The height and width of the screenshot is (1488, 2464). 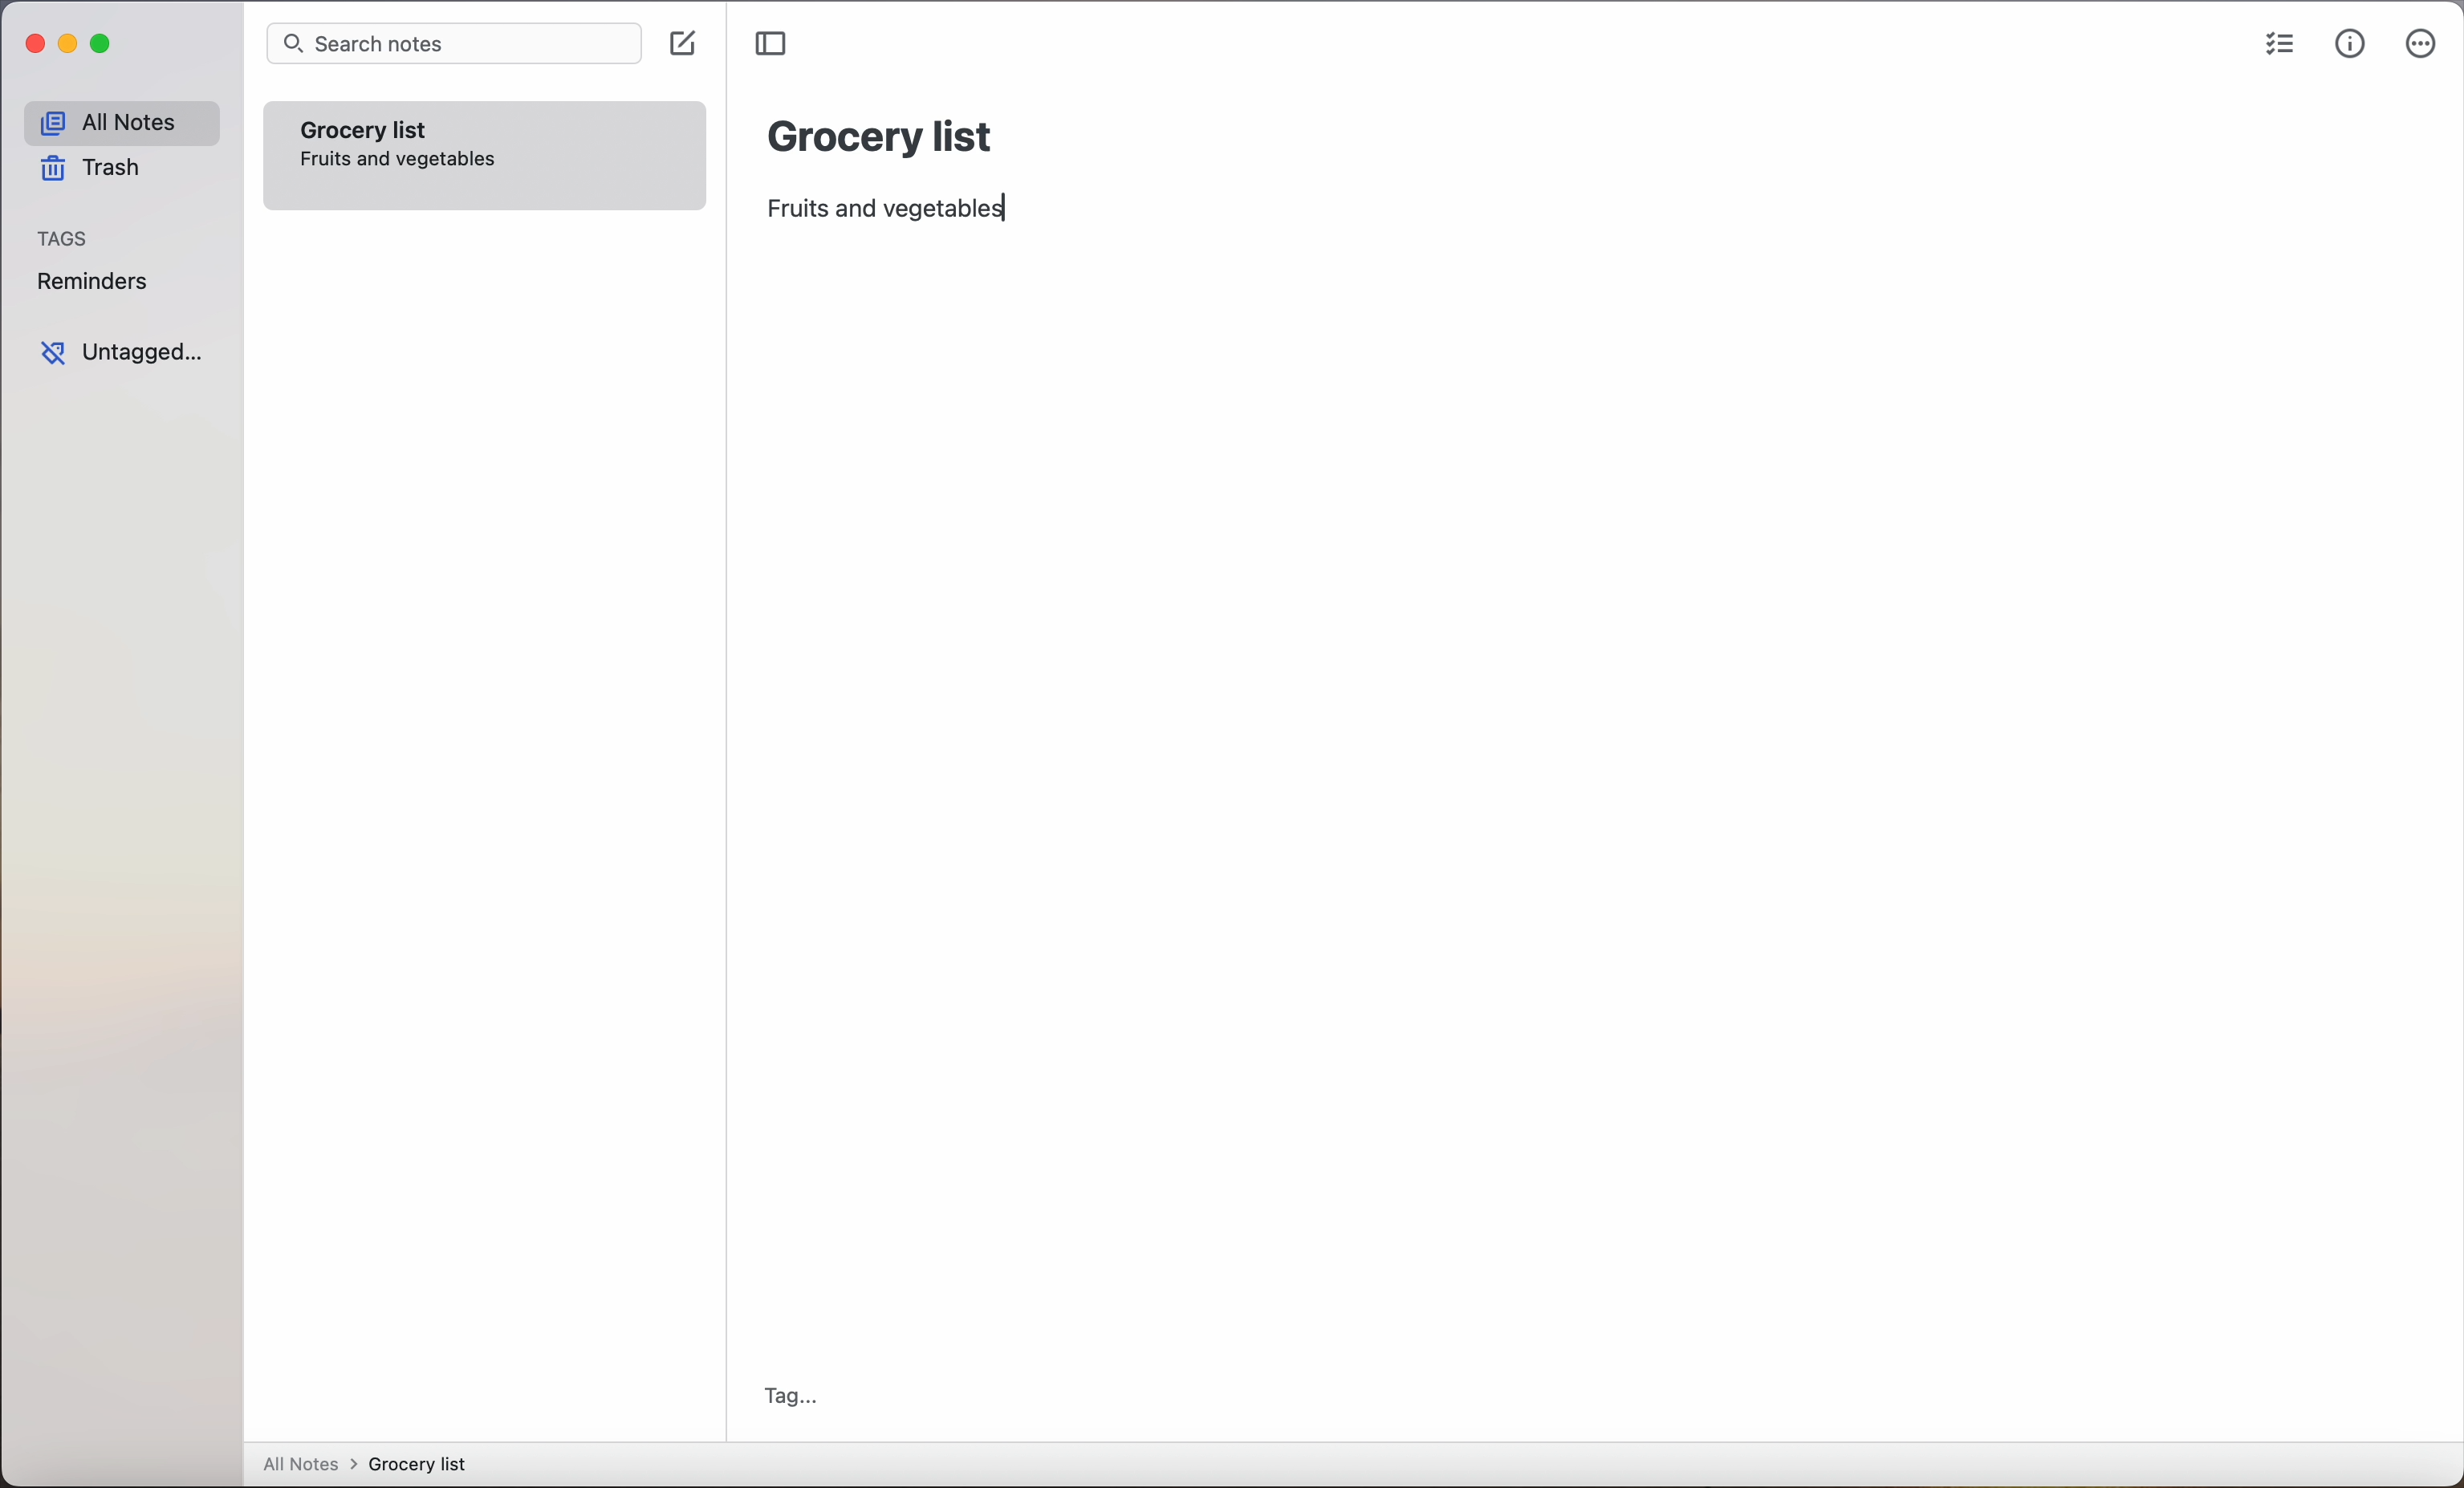 What do you see at coordinates (453, 45) in the screenshot?
I see `search bar` at bounding box center [453, 45].